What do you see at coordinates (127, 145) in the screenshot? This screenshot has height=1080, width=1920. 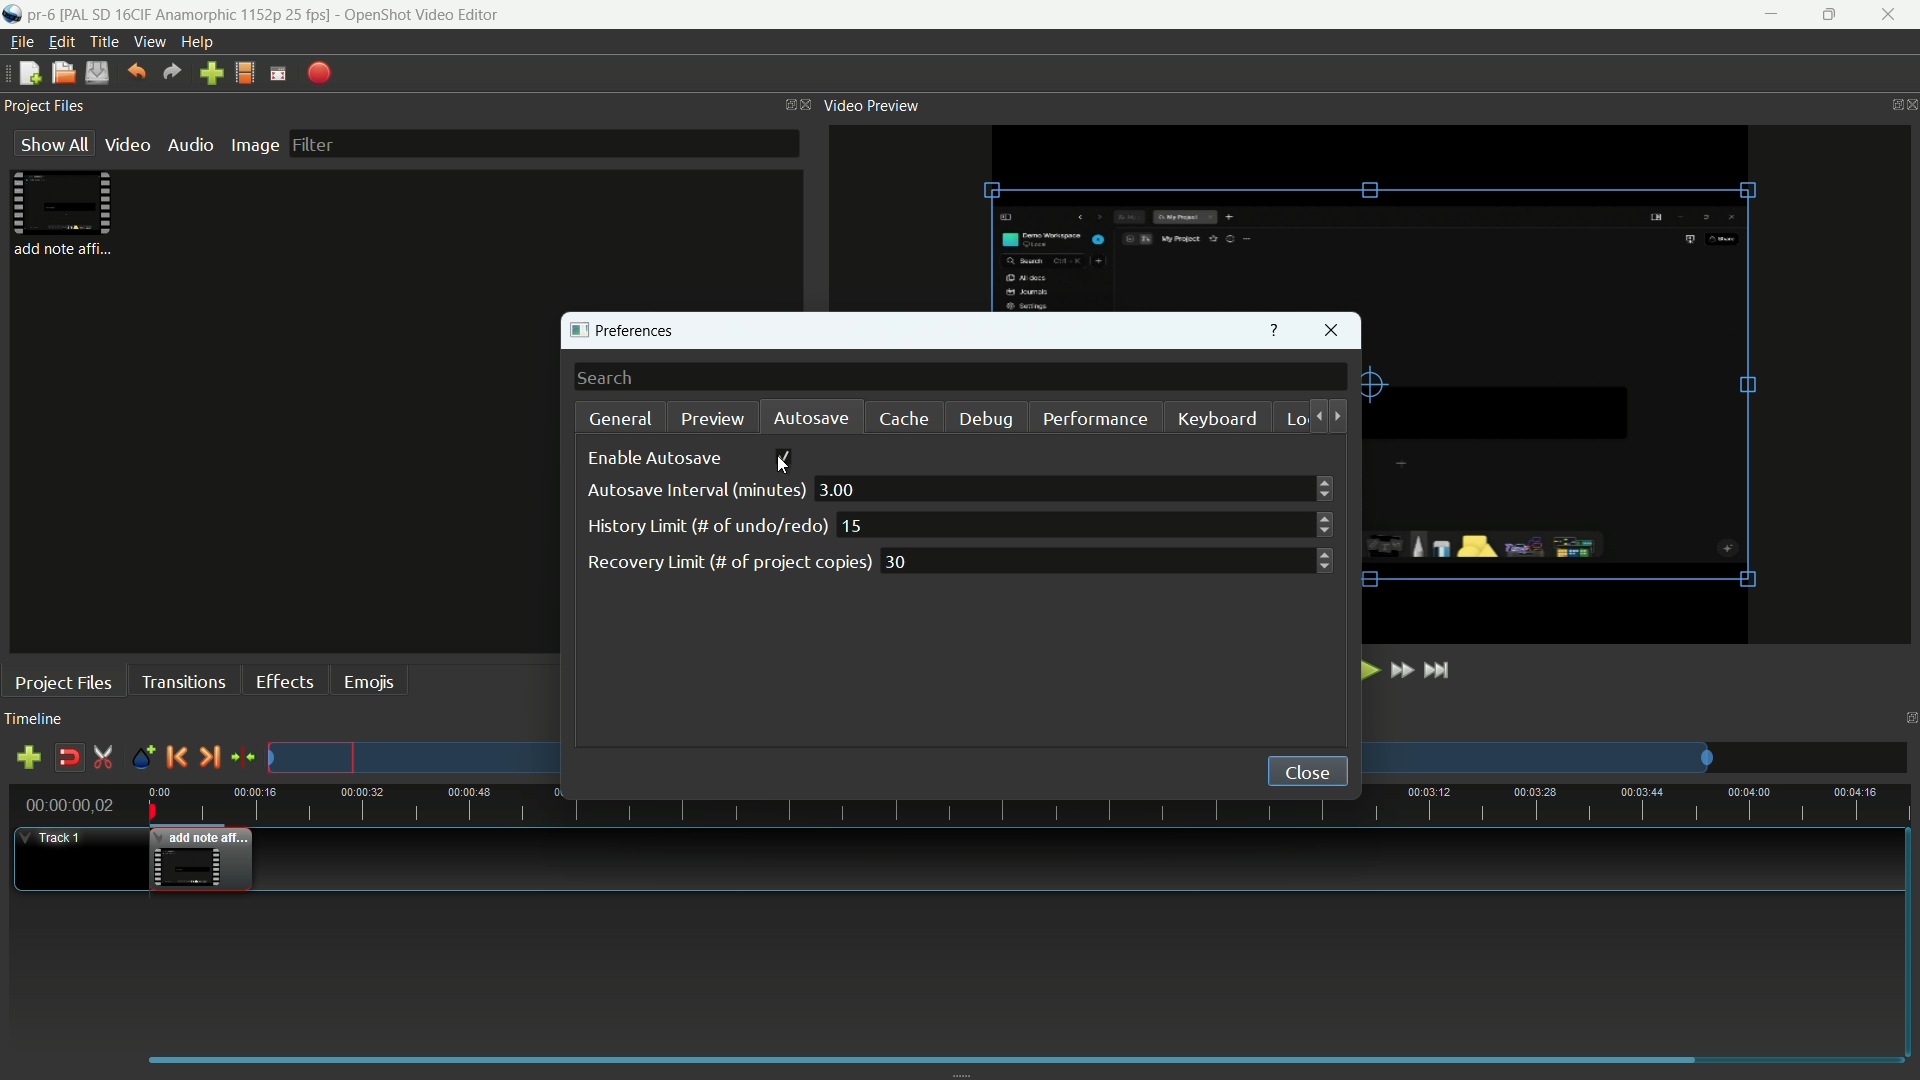 I see `video` at bounding box center [127, 145].